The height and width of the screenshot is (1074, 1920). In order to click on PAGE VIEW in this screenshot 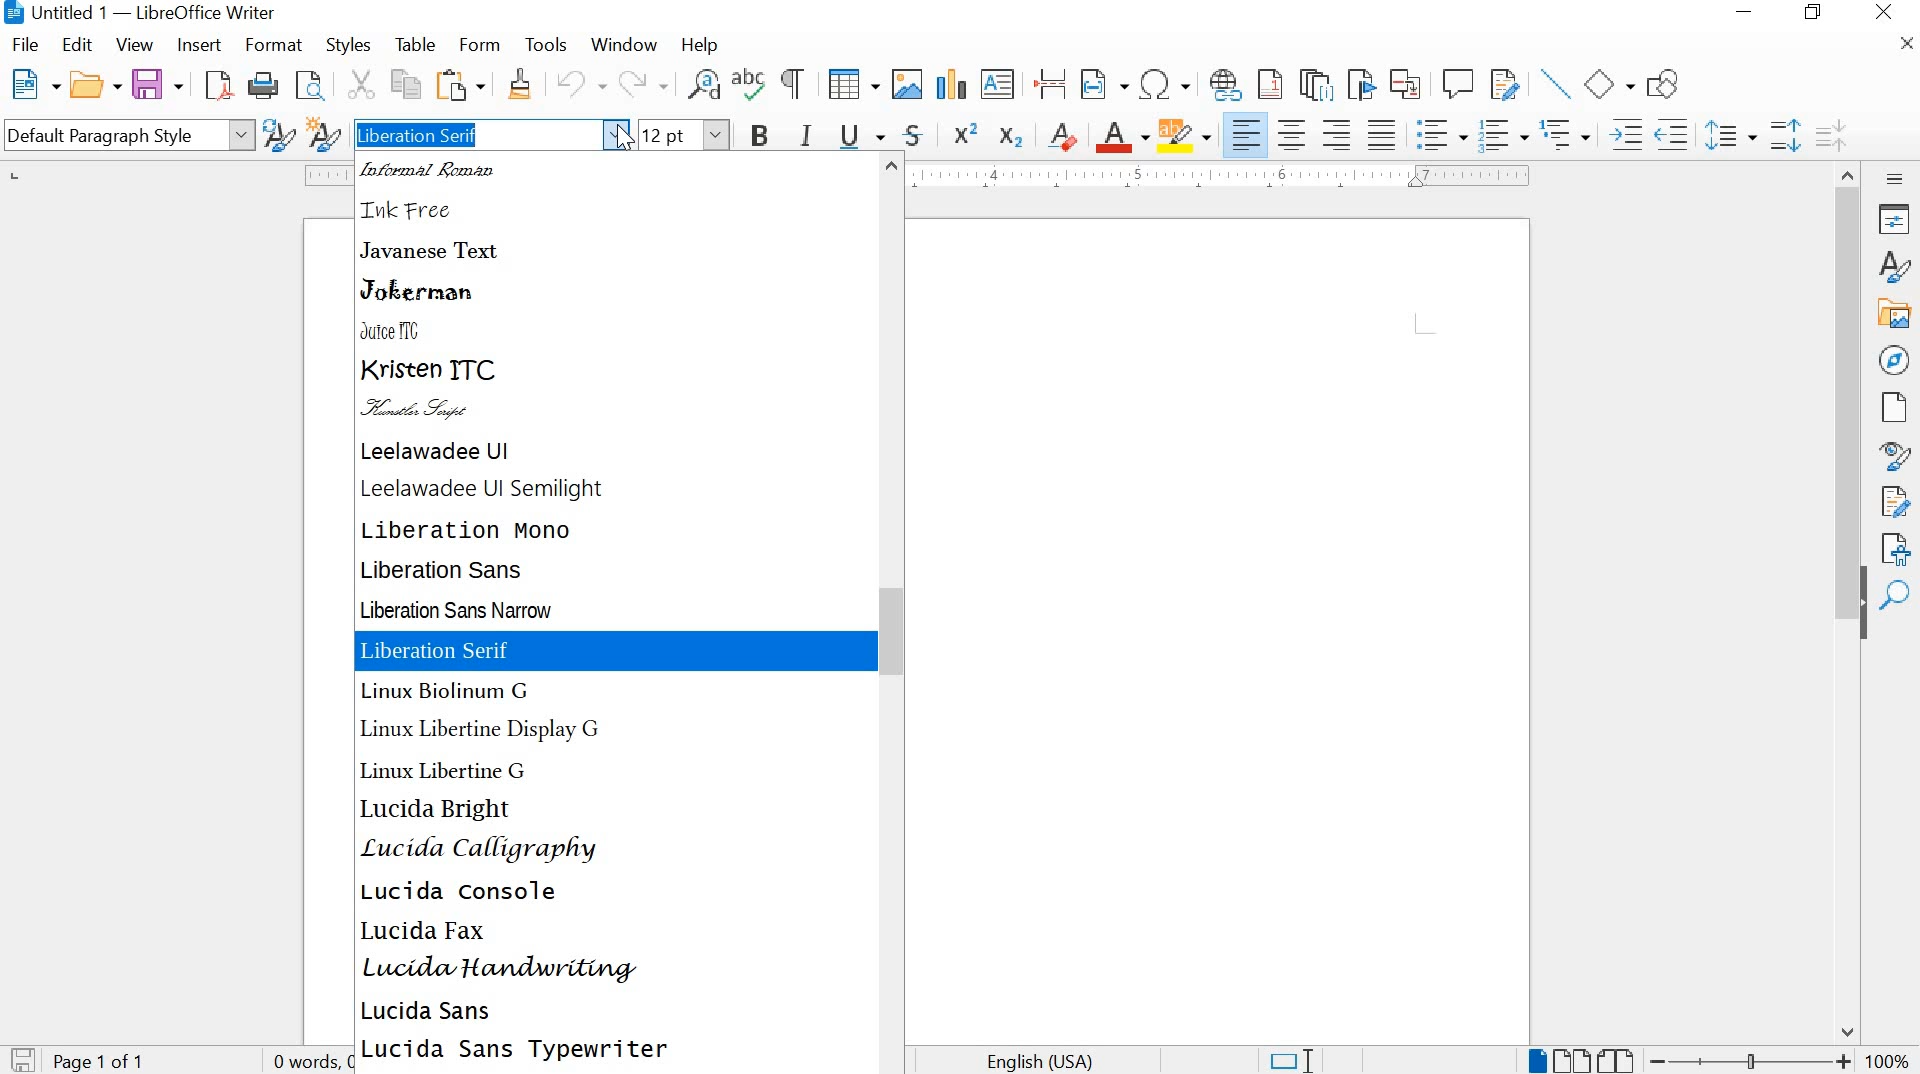, I will do `click(1582, 1058)`.